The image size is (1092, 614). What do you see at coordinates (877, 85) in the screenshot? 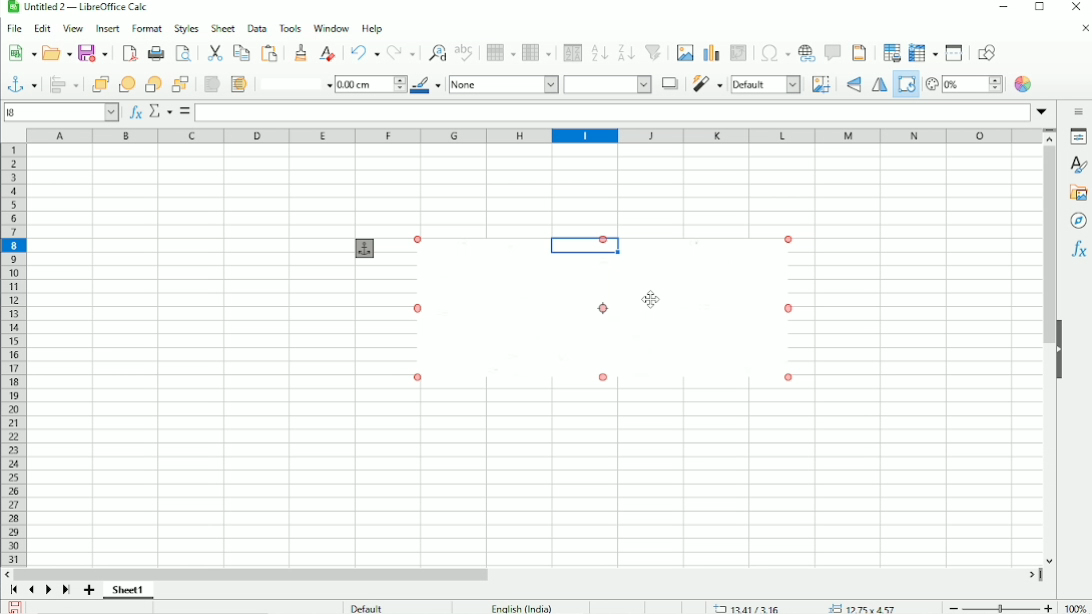
I see `Flip horizontally` at bounding box center [877, 85].